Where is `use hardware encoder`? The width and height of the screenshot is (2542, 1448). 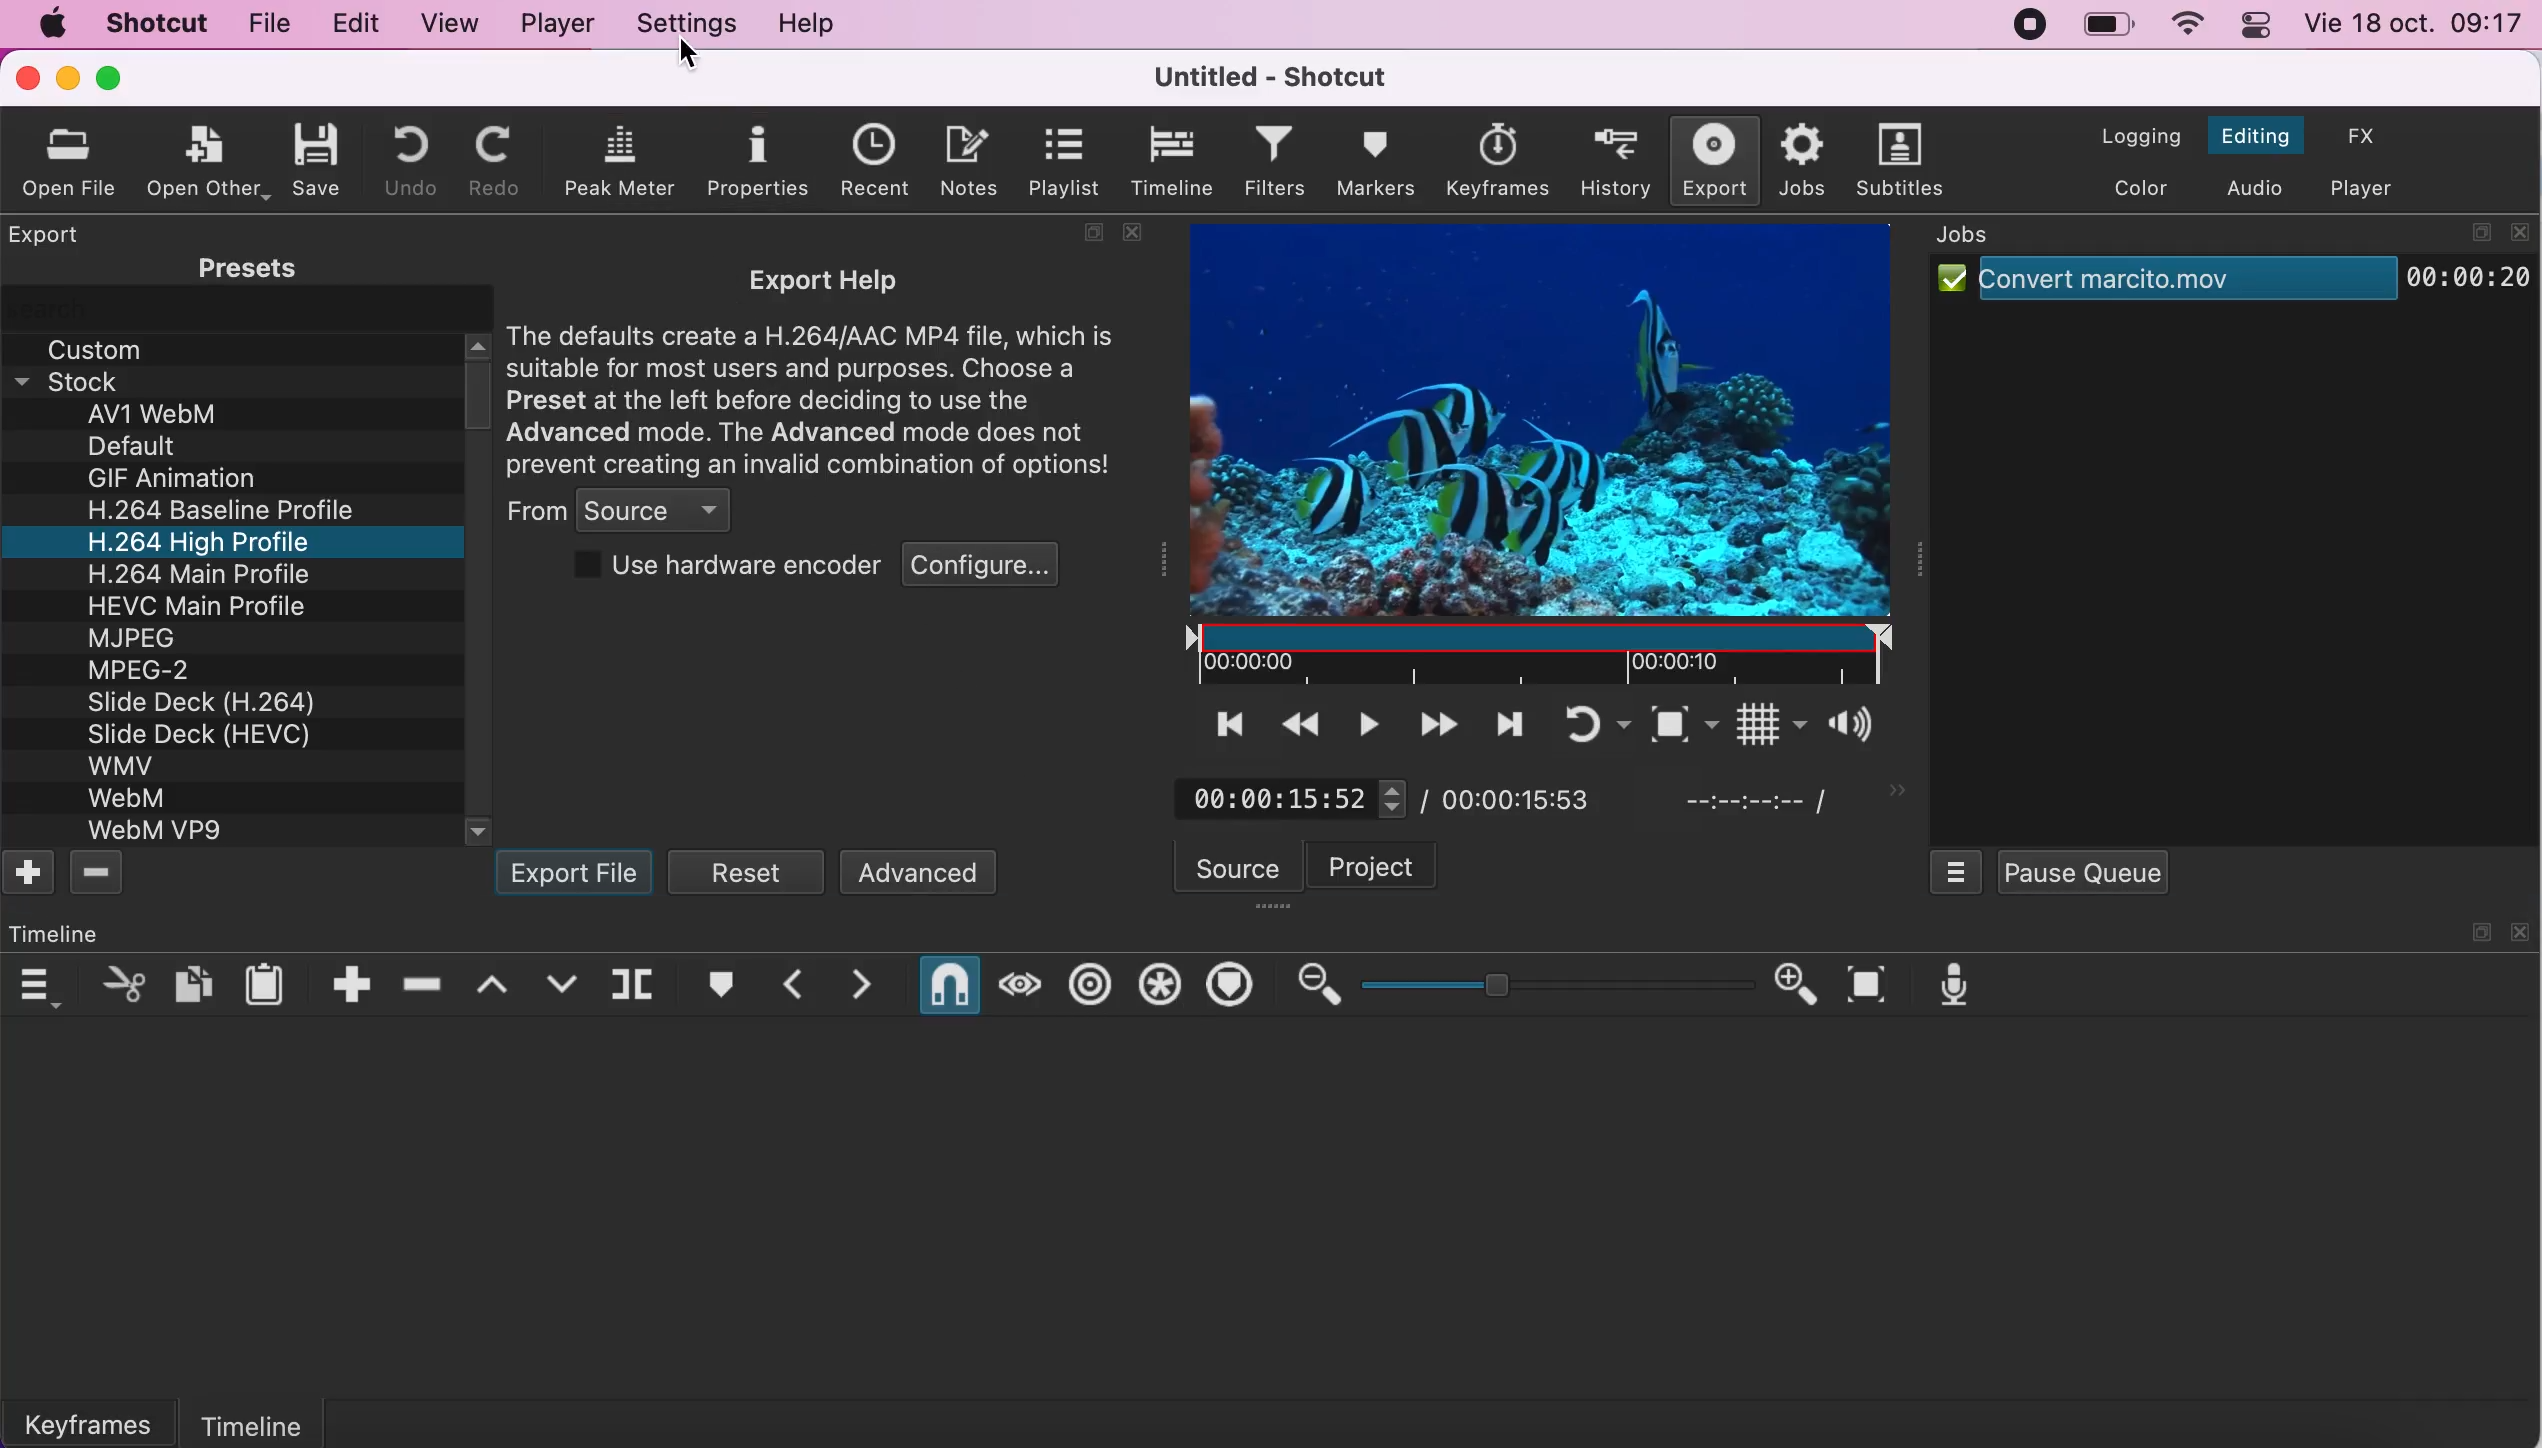
use hardware encoder is located at coordinates (718, 566).